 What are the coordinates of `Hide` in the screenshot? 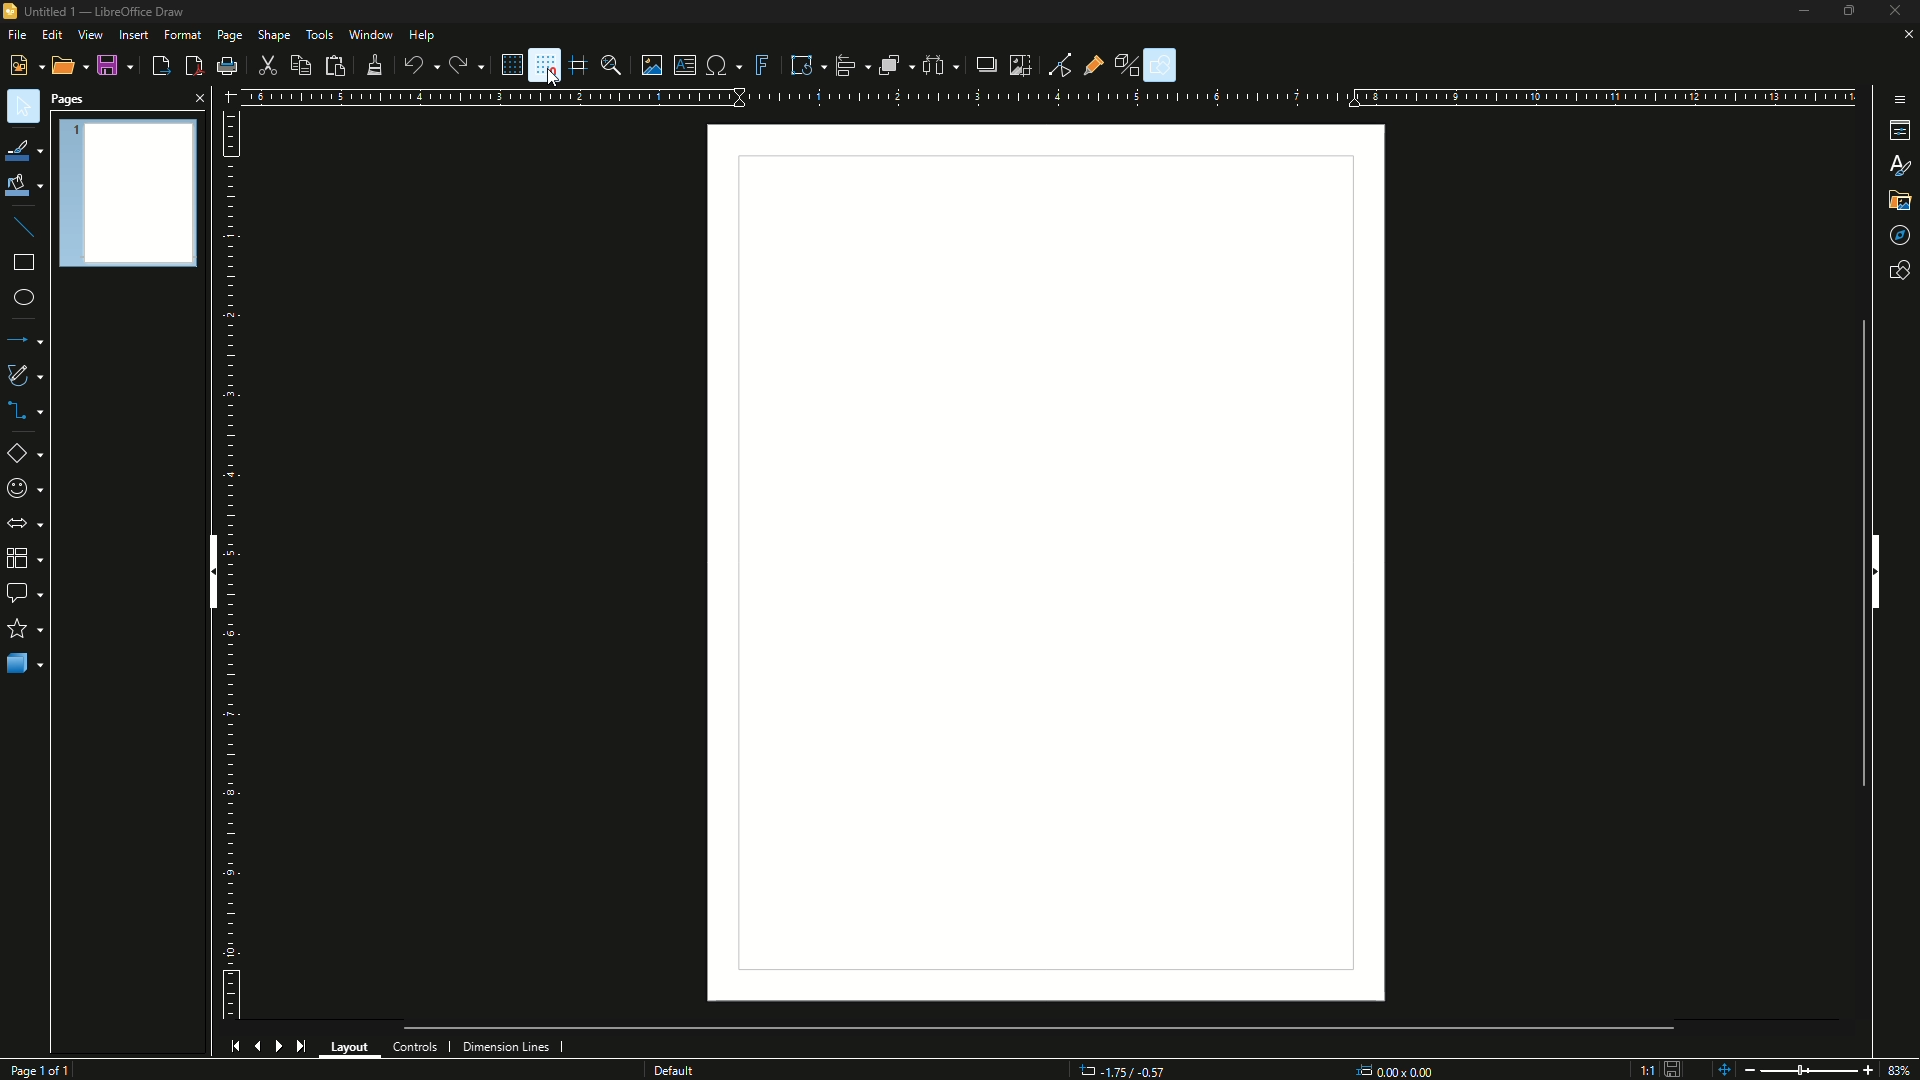 It's located at (1881, 576).